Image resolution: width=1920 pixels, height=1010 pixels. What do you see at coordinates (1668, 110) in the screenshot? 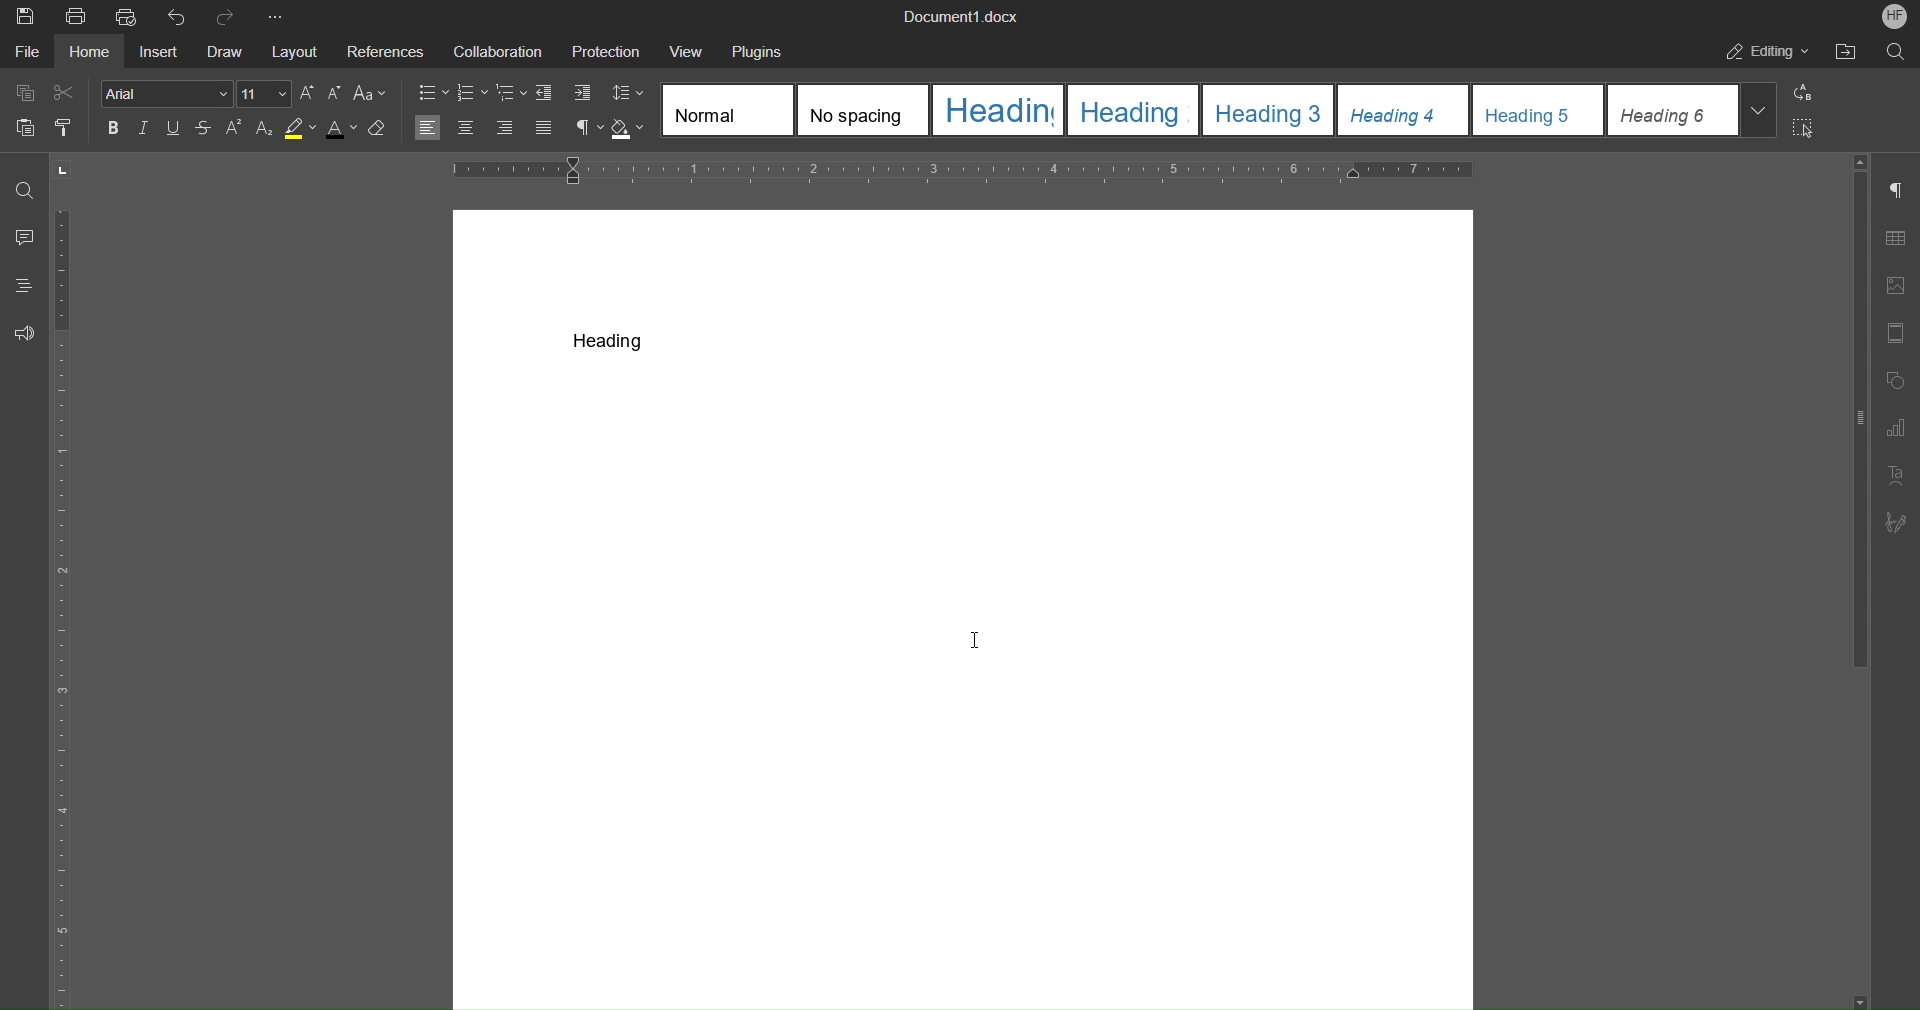
I see `Heading 6` at bounding box center [1668, 110].